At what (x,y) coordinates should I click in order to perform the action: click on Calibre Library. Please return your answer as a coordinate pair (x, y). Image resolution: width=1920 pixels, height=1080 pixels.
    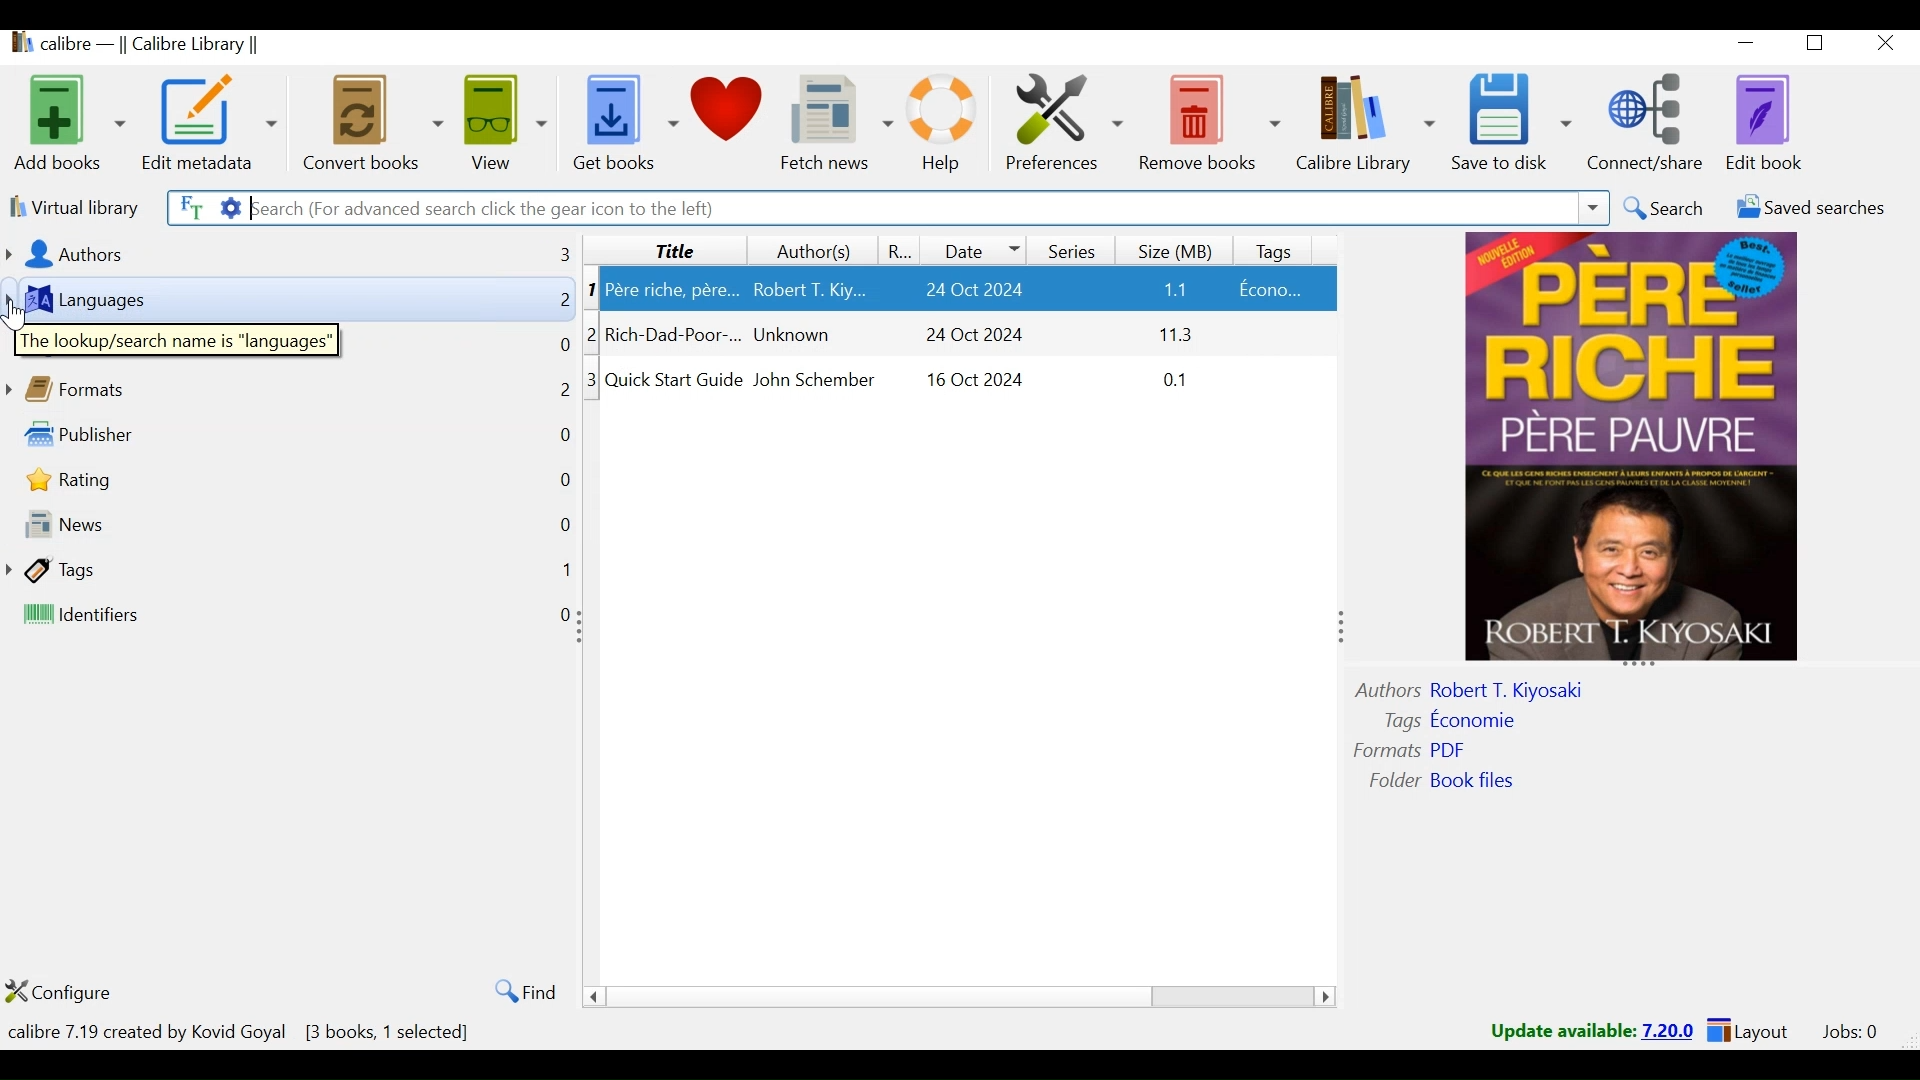
    Looking at the image, I should click on (1363, 124).